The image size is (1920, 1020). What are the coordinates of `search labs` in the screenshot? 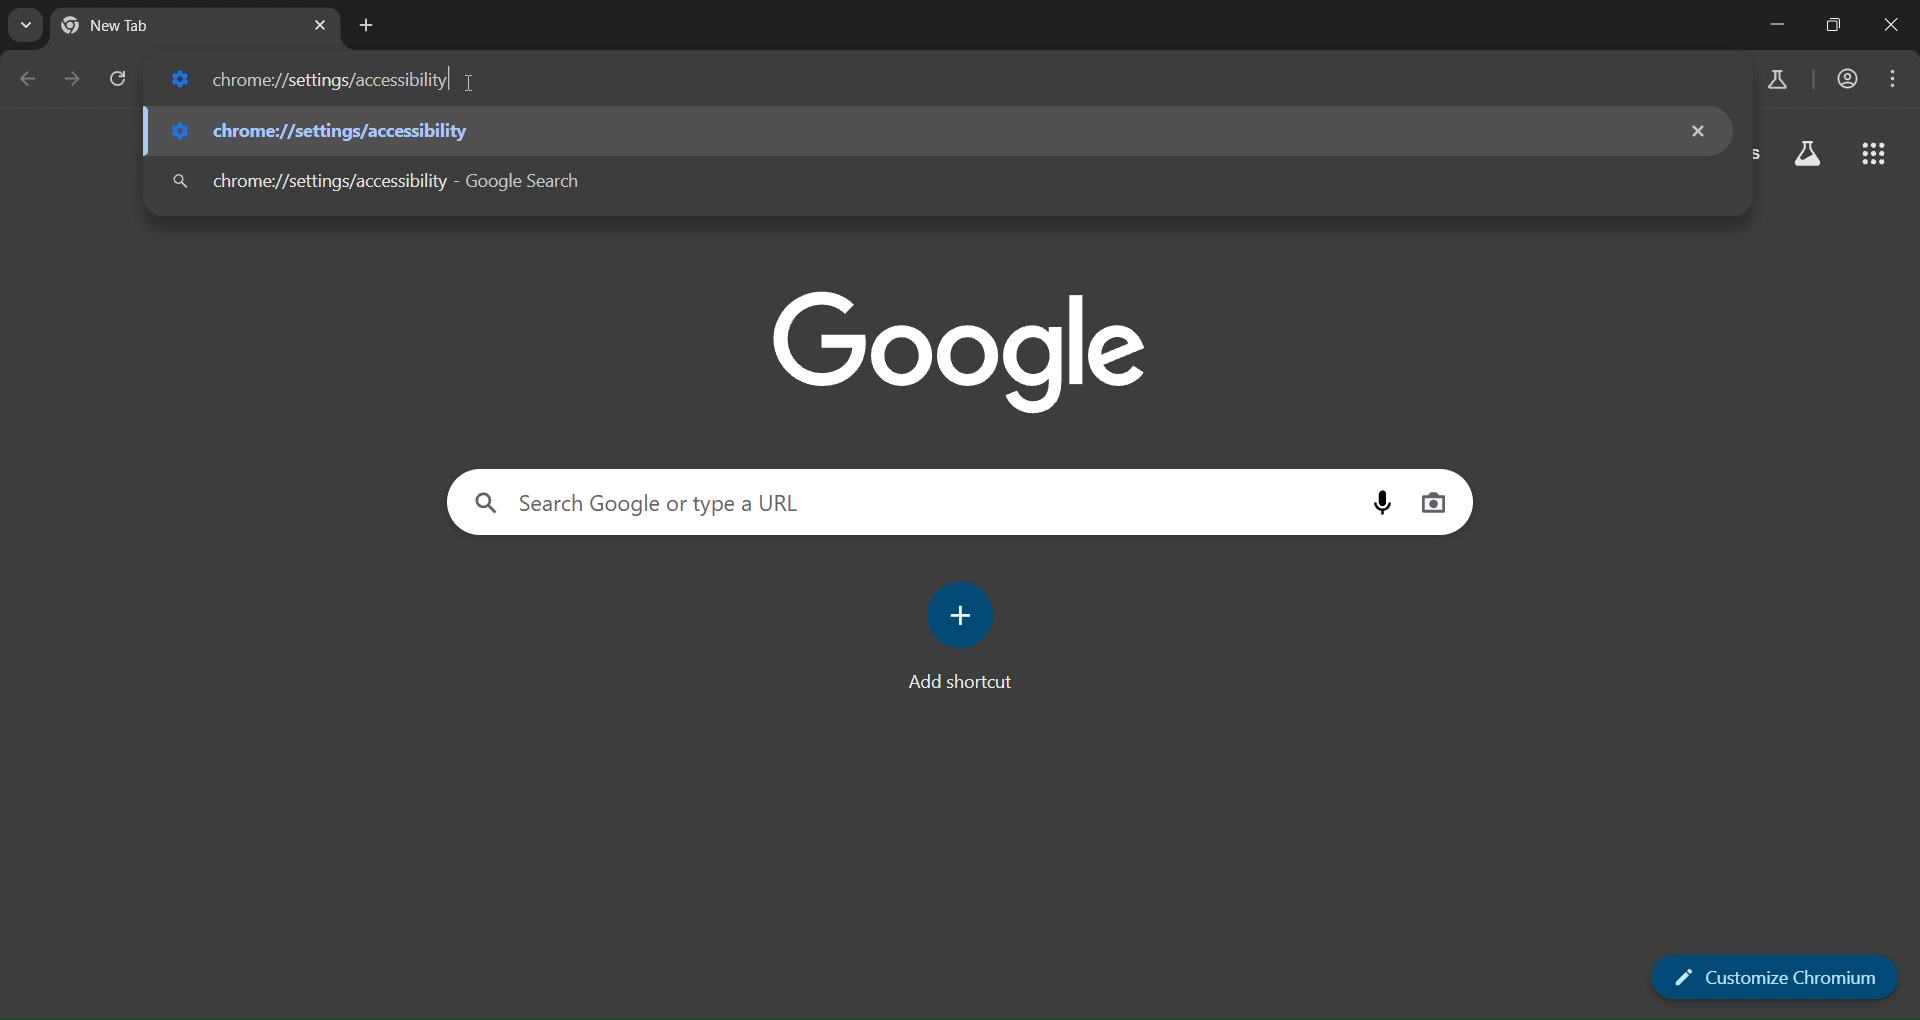 It's located at (1810, 157).